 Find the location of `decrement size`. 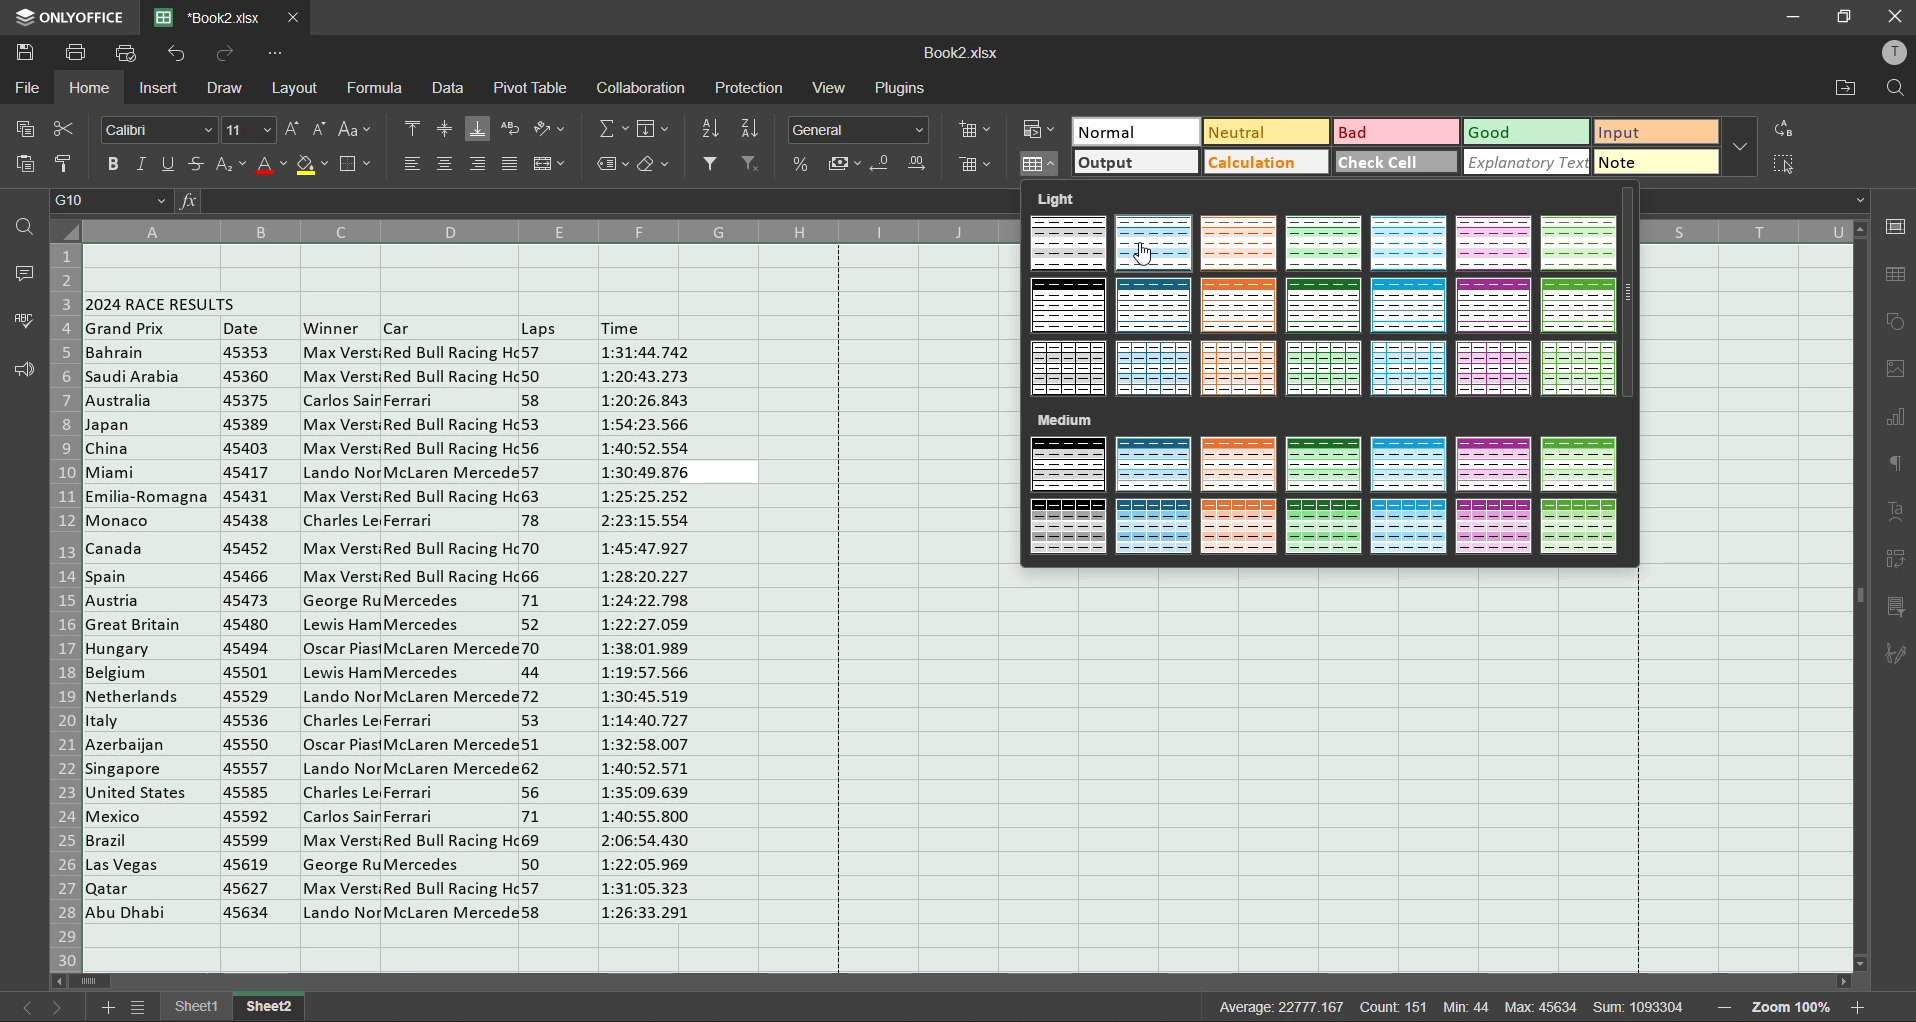

decrement size is located at coordinates (320, 130).